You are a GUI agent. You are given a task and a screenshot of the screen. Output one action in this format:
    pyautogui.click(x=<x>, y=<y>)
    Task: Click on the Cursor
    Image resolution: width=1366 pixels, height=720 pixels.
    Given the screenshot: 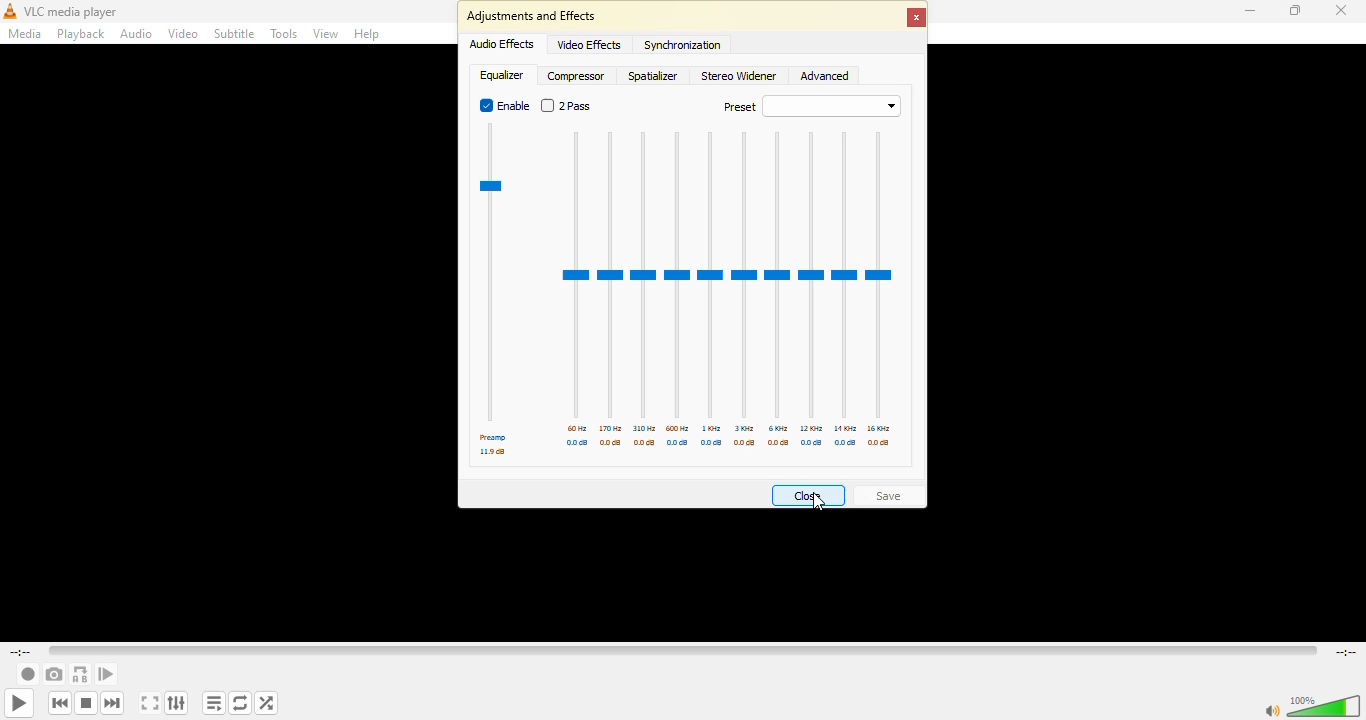 What is the action you would take?
    pyautogui.click(x=817, y=505)
    